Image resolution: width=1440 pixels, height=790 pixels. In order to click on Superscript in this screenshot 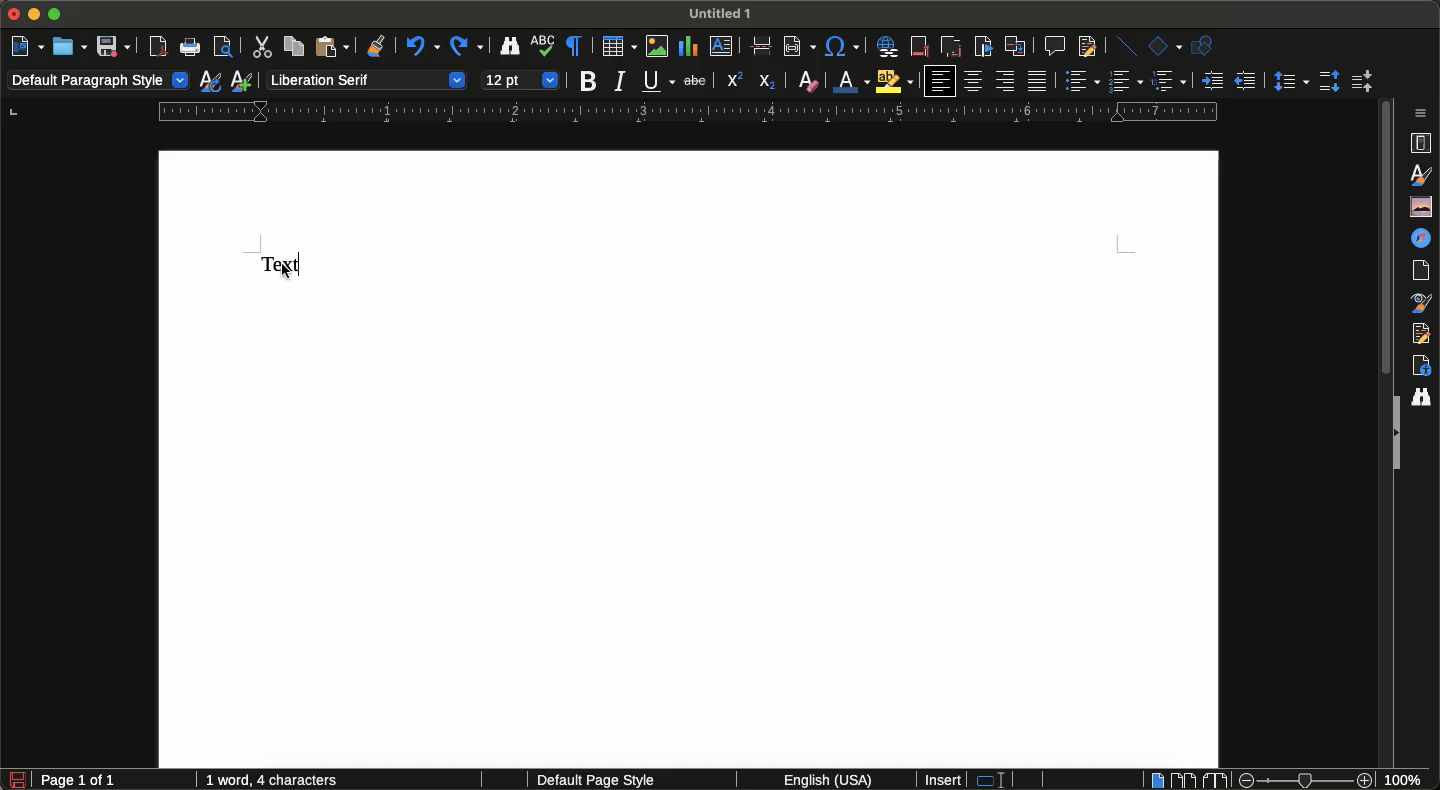, I will do `click(733, 81)`.